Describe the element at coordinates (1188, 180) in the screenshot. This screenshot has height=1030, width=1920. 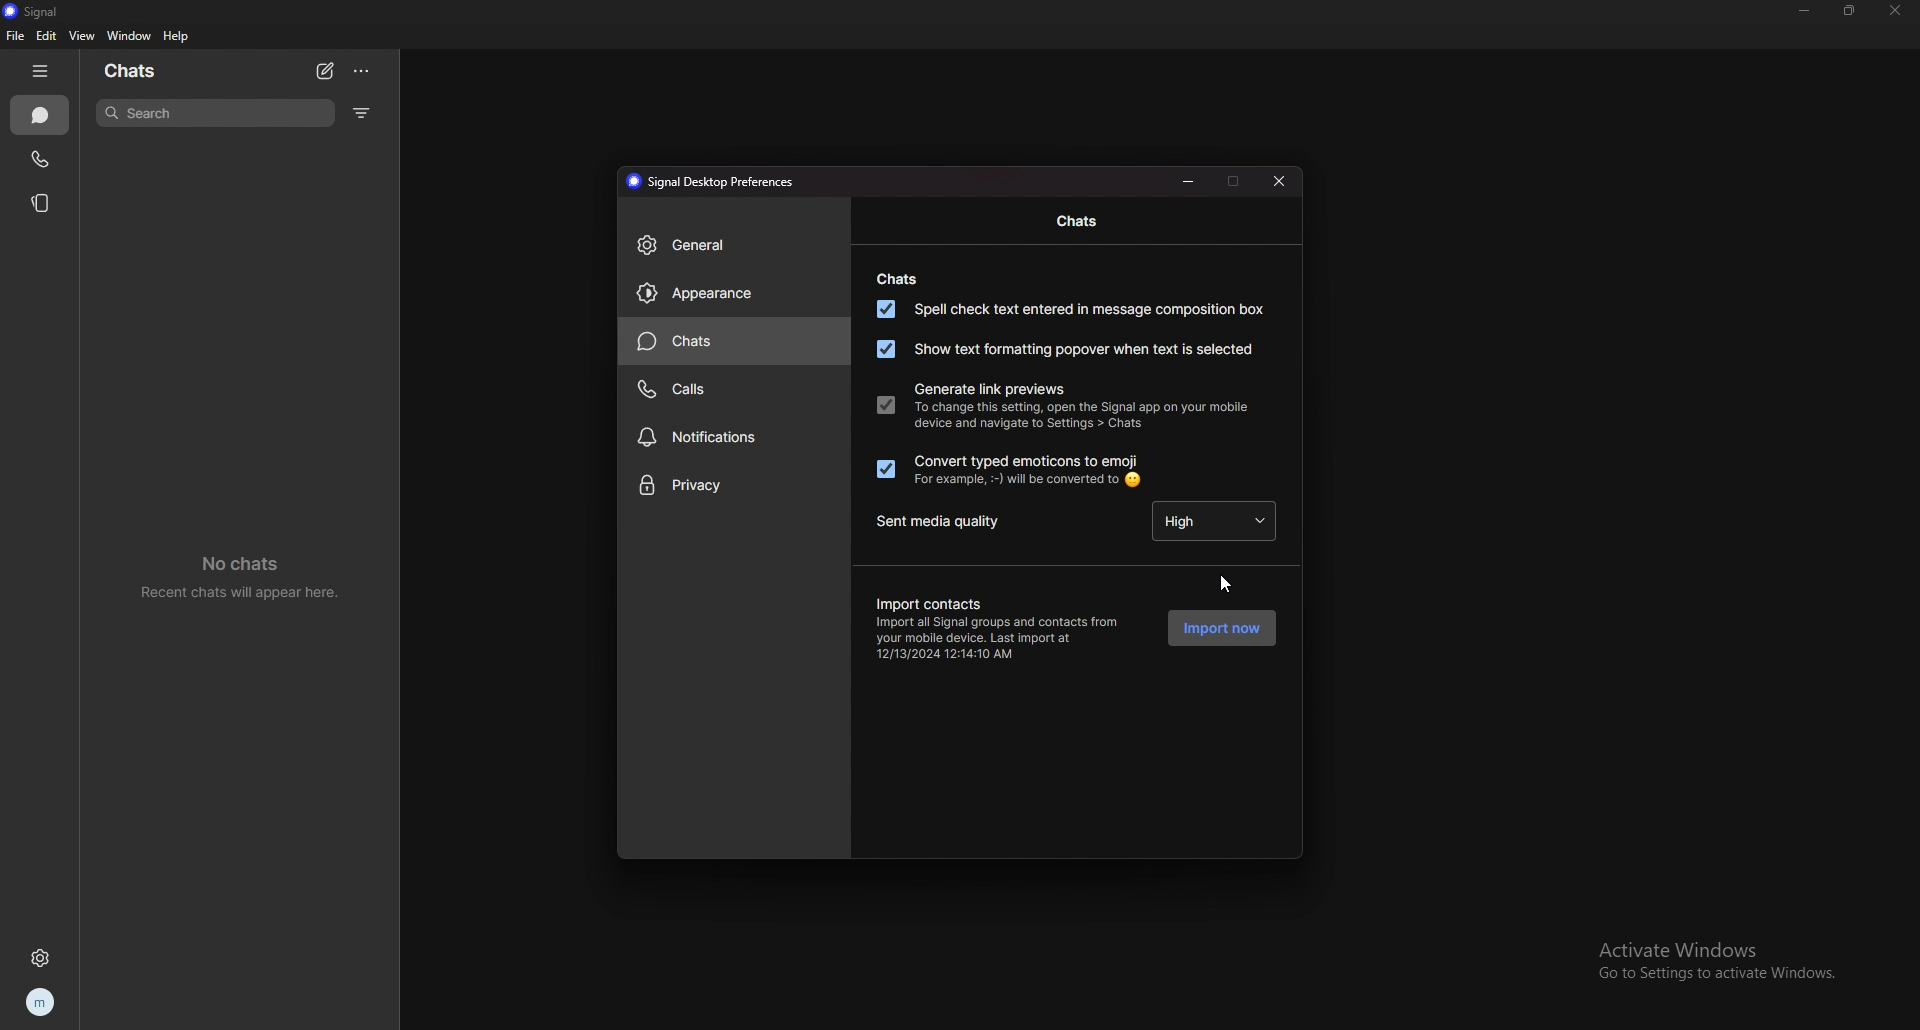
I see `minimize` at that location.